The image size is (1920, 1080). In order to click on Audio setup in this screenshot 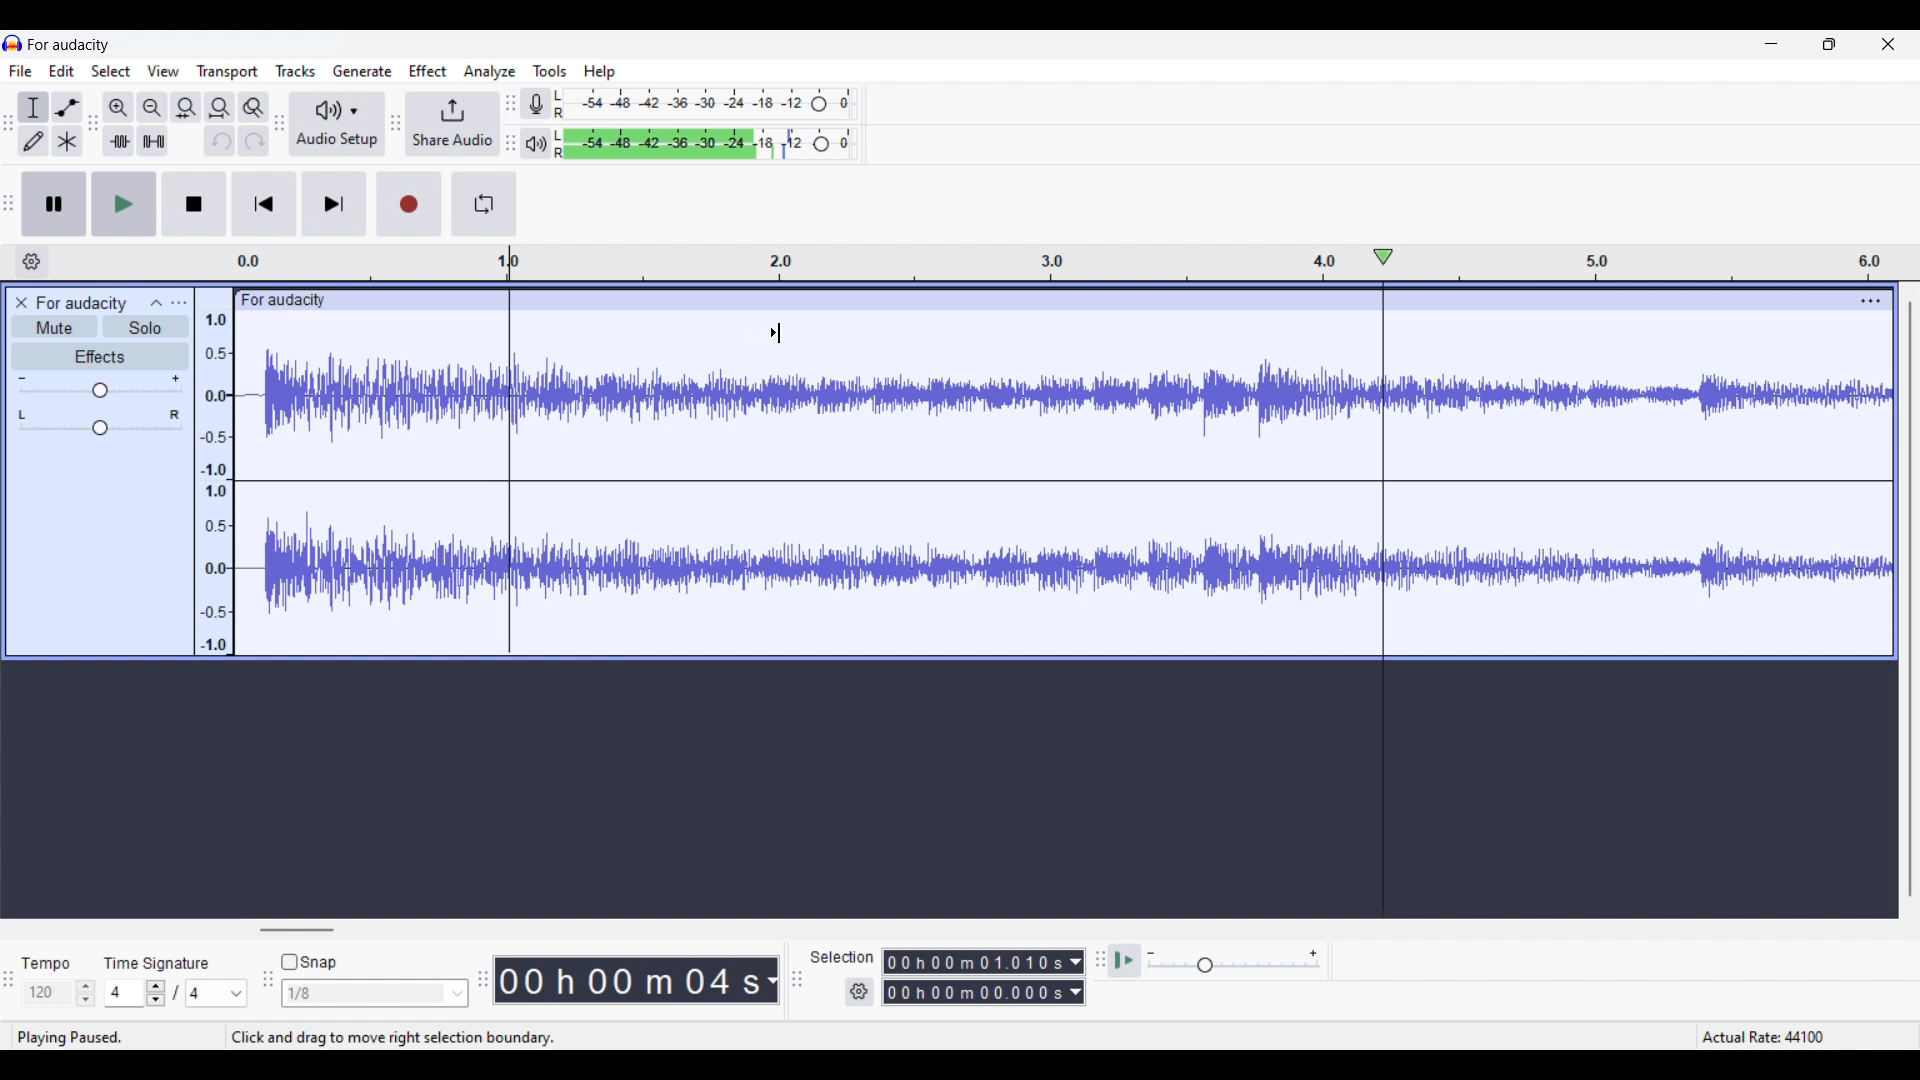, I will do `click(337, 123)`.